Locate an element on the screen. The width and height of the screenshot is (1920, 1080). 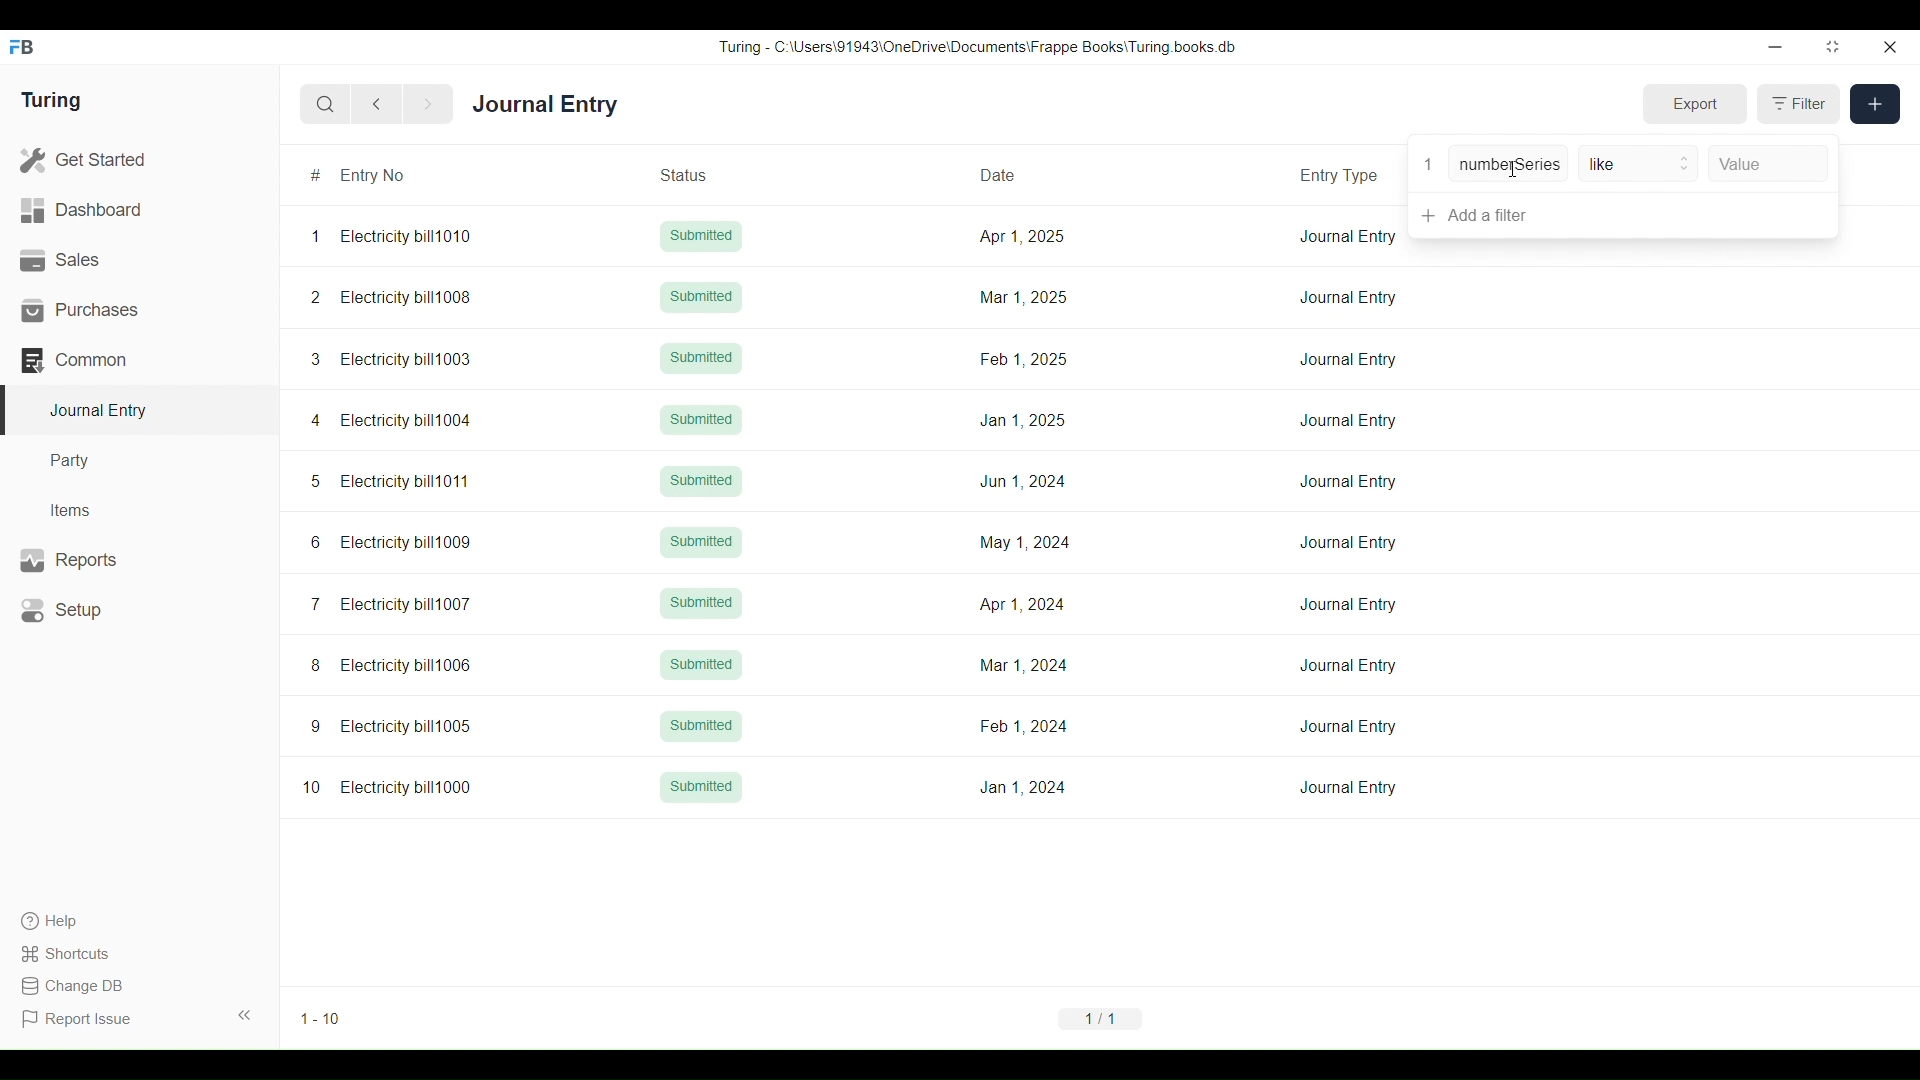
Common is located at coordinates (139, 360).